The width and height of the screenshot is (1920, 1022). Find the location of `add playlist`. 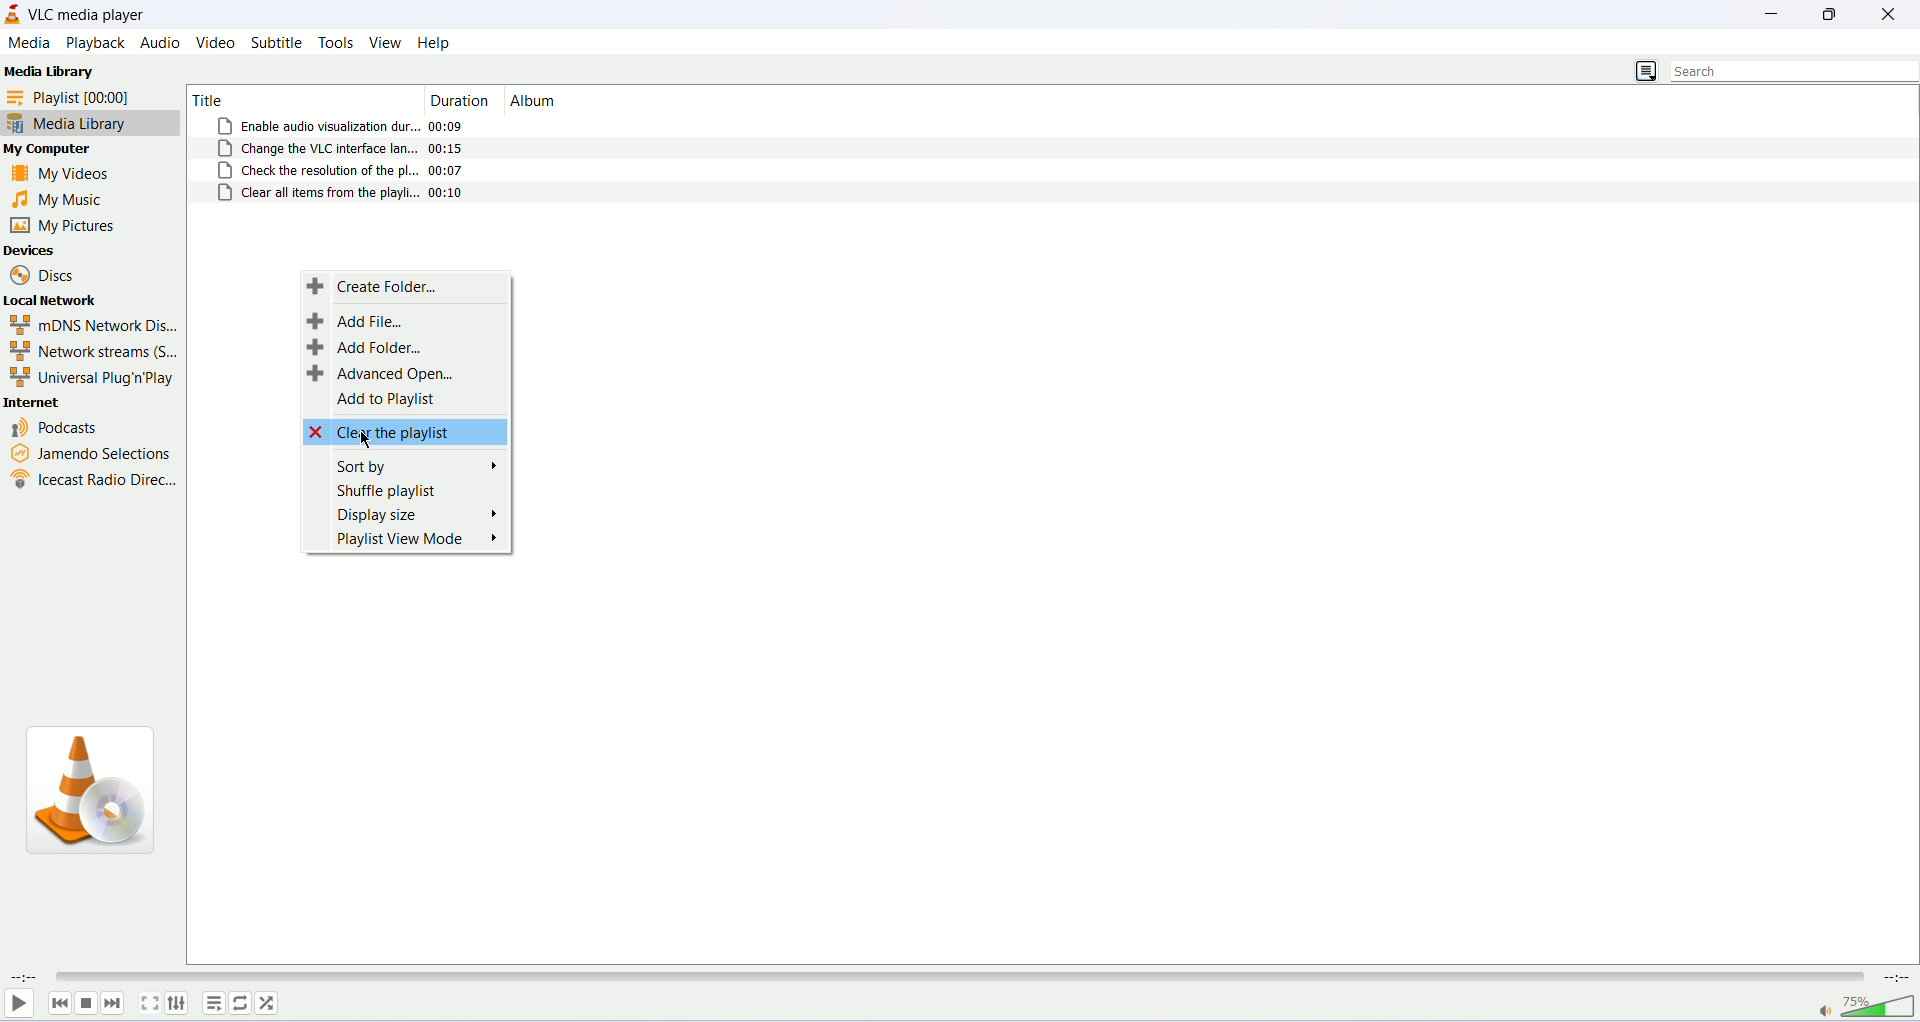

add playlist is located at coordinates (387, 401).